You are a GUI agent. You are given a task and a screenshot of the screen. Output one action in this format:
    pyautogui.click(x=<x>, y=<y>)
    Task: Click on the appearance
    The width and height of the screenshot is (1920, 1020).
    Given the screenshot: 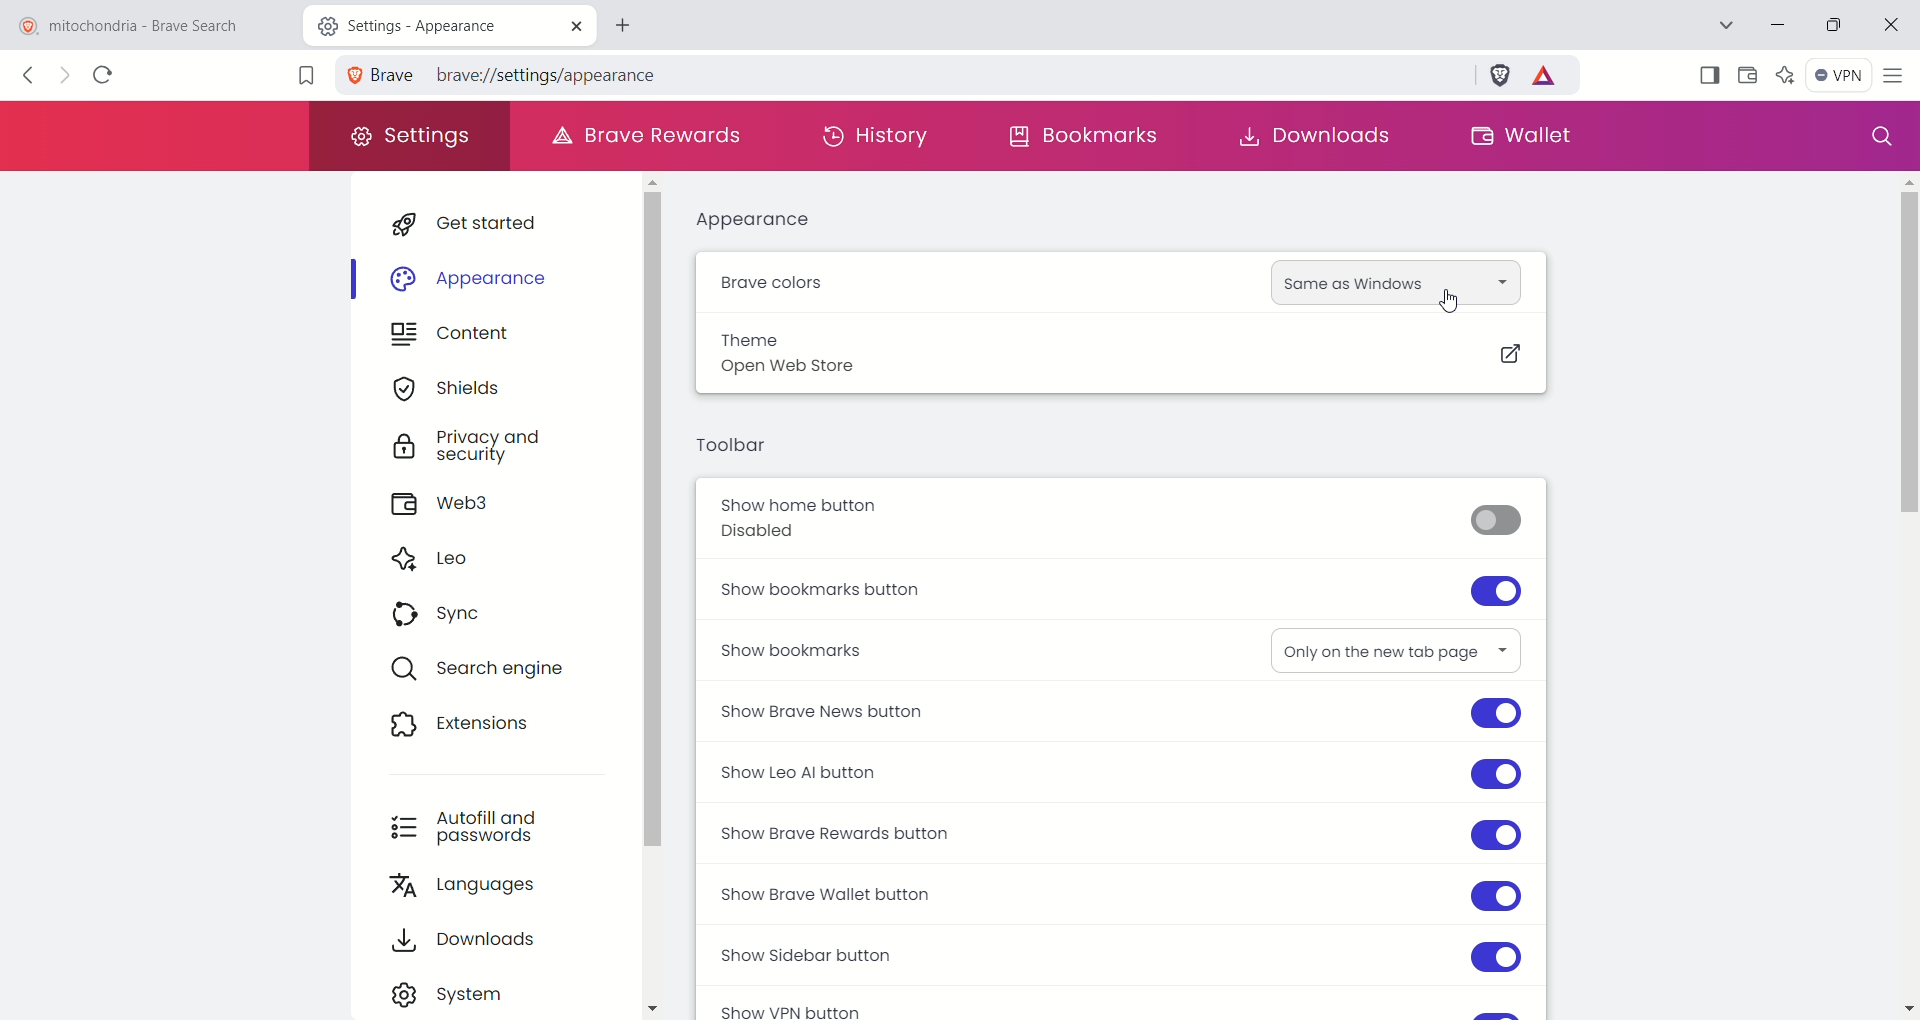 What is the action you would take?
    pyautogui.click(x=483, y=280)
    